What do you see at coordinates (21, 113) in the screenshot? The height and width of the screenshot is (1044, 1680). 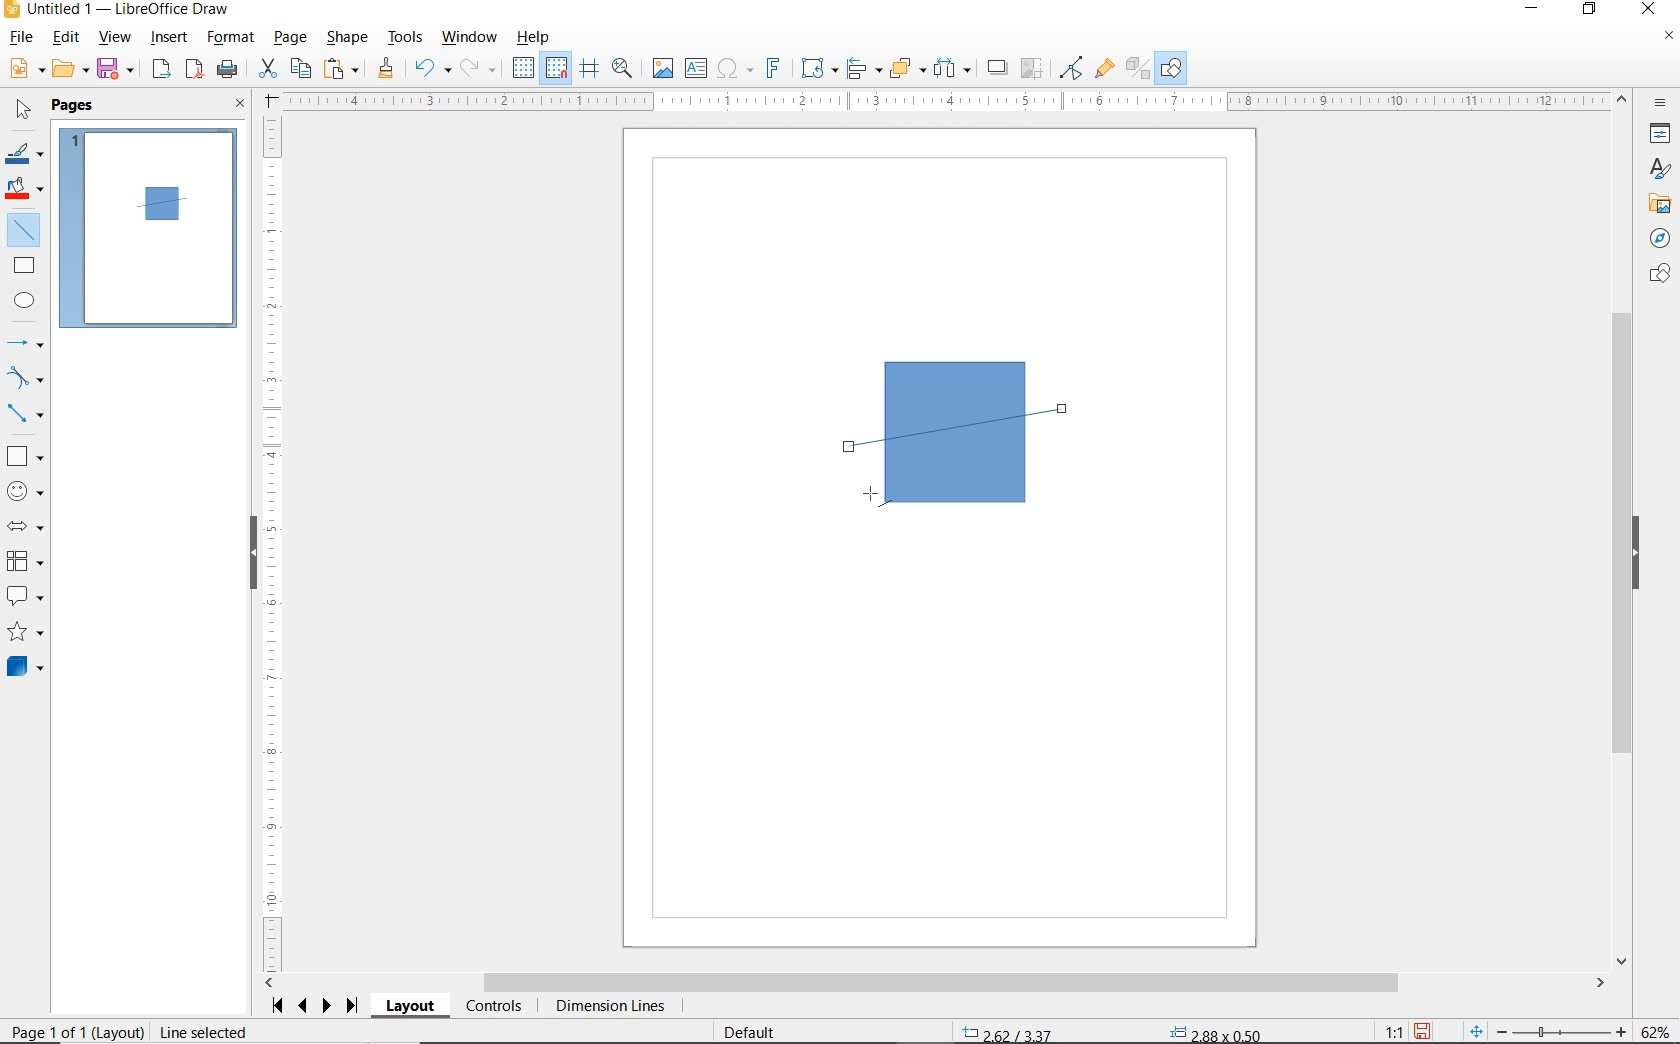 I see `SELECT` at bounding box center [21, 113].